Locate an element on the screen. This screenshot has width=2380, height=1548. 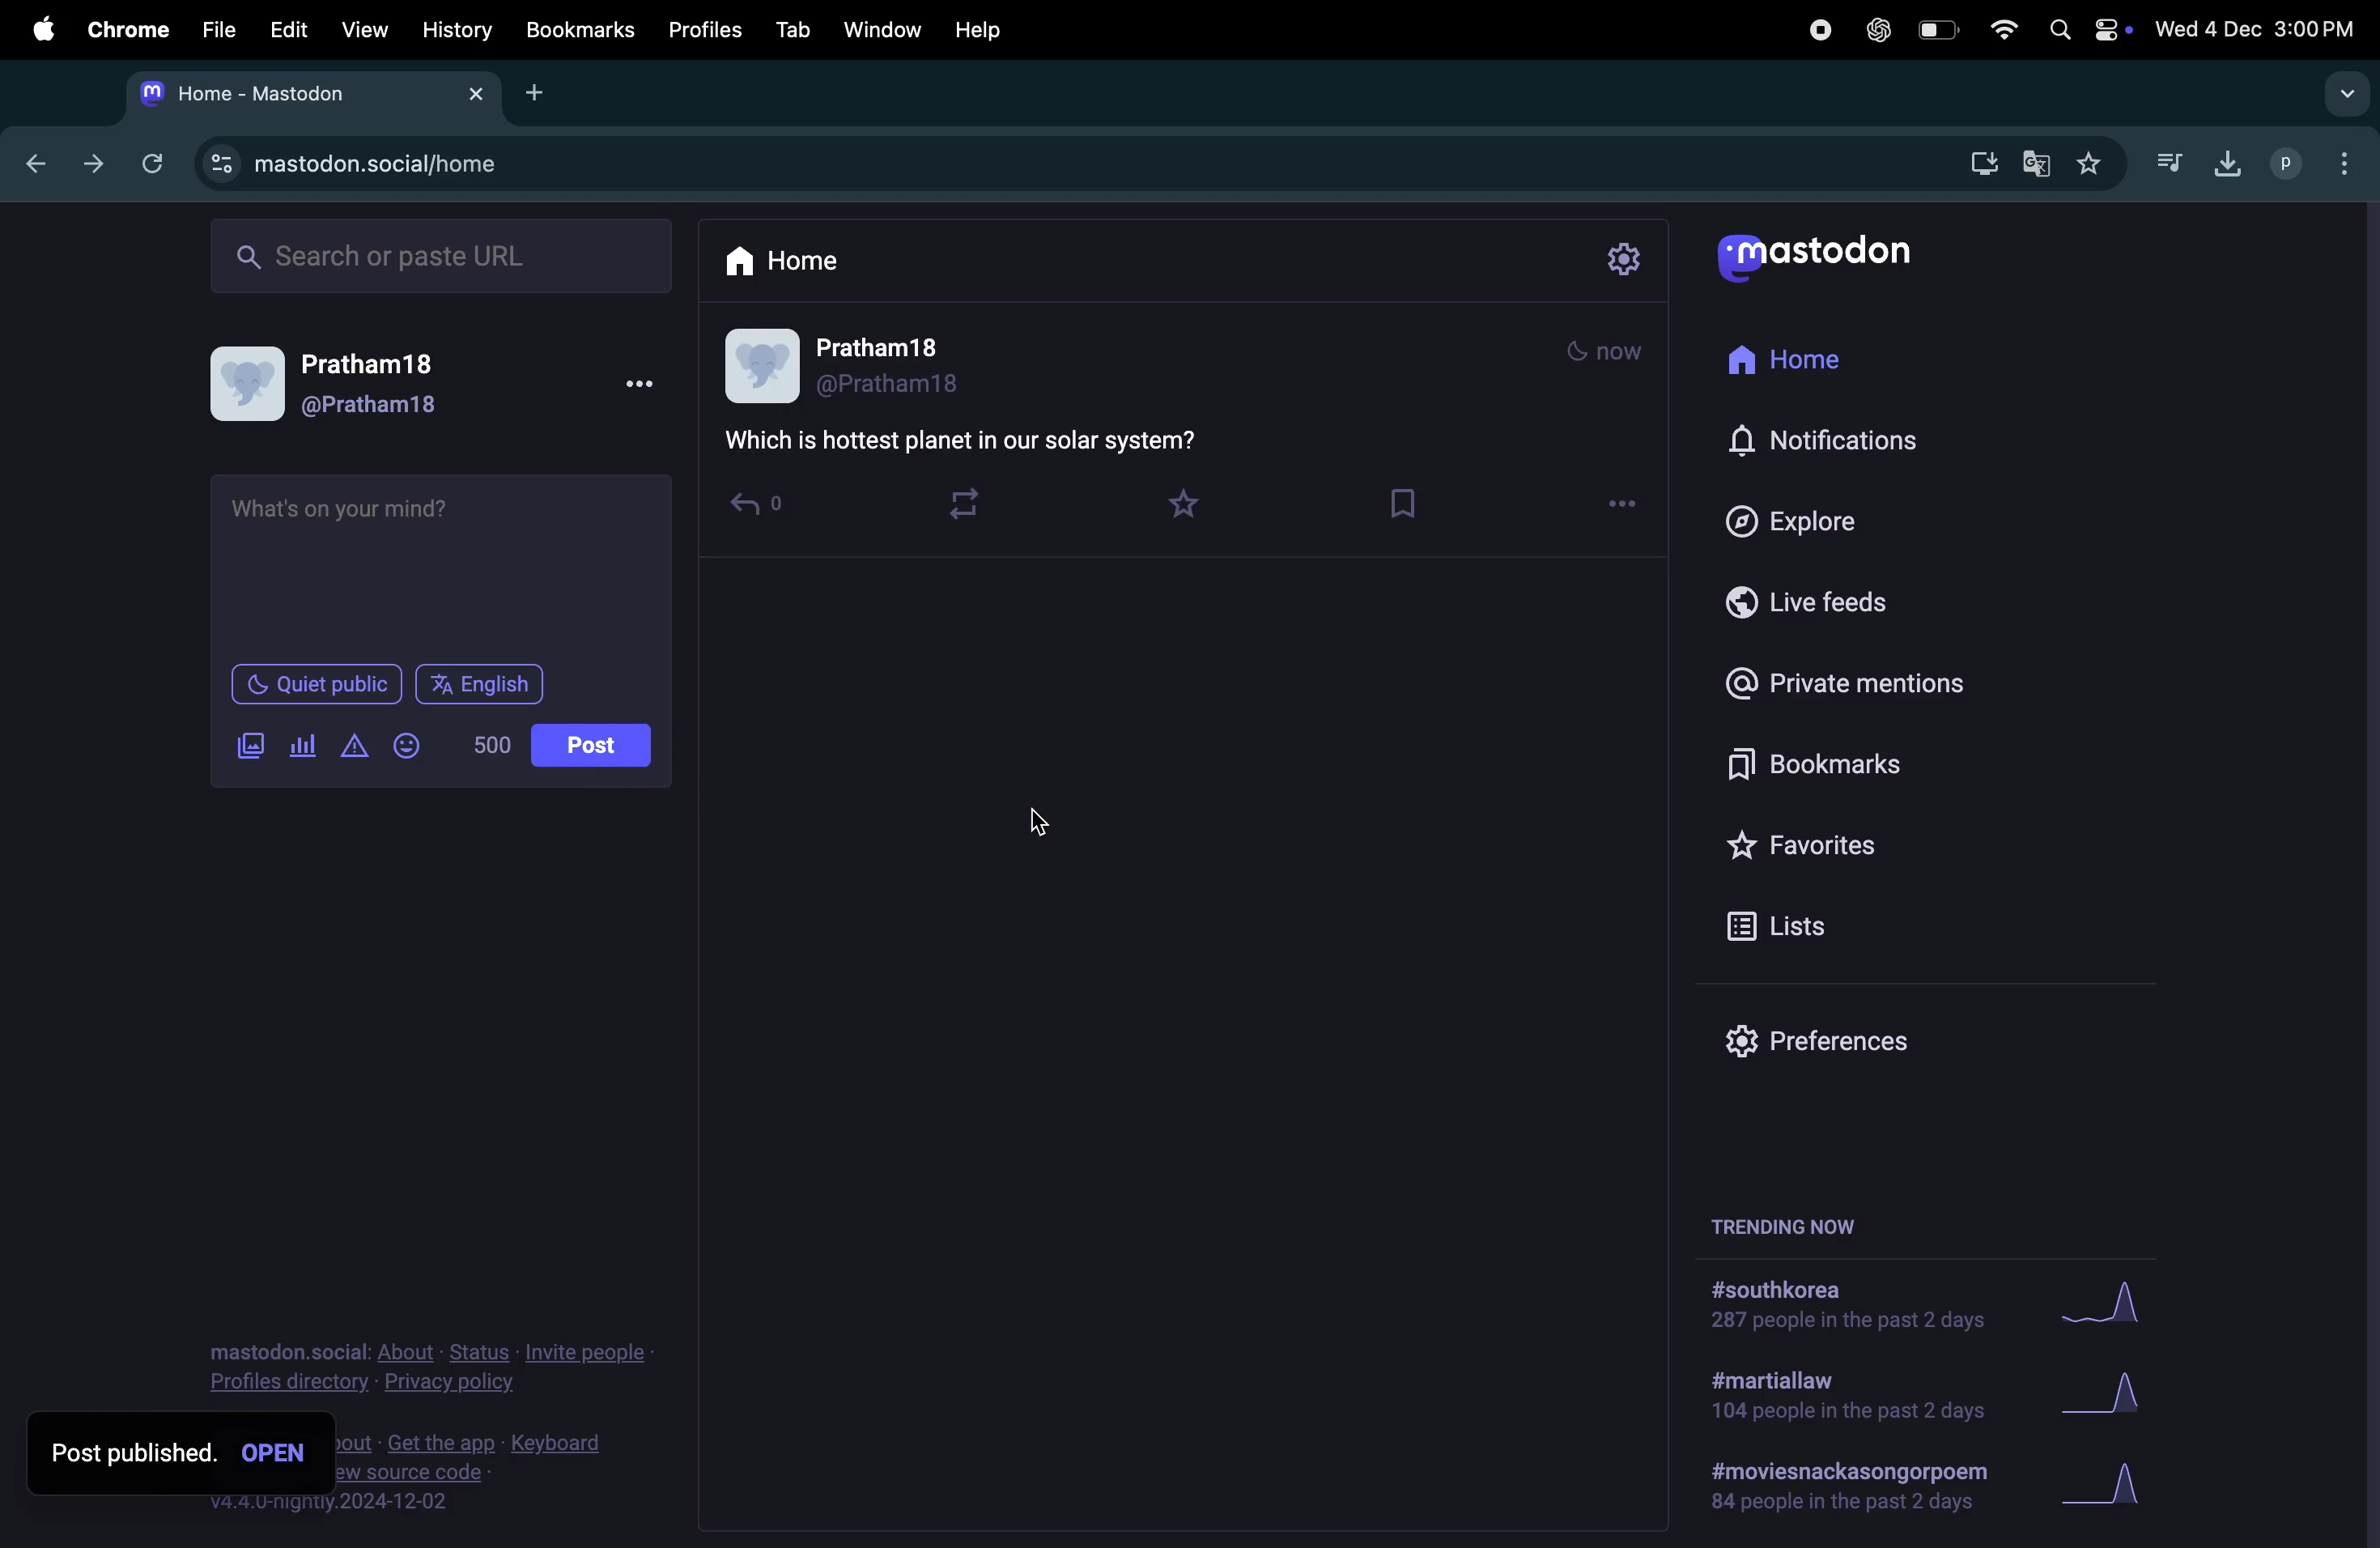
graph is located at coordinates (2104, 1299).